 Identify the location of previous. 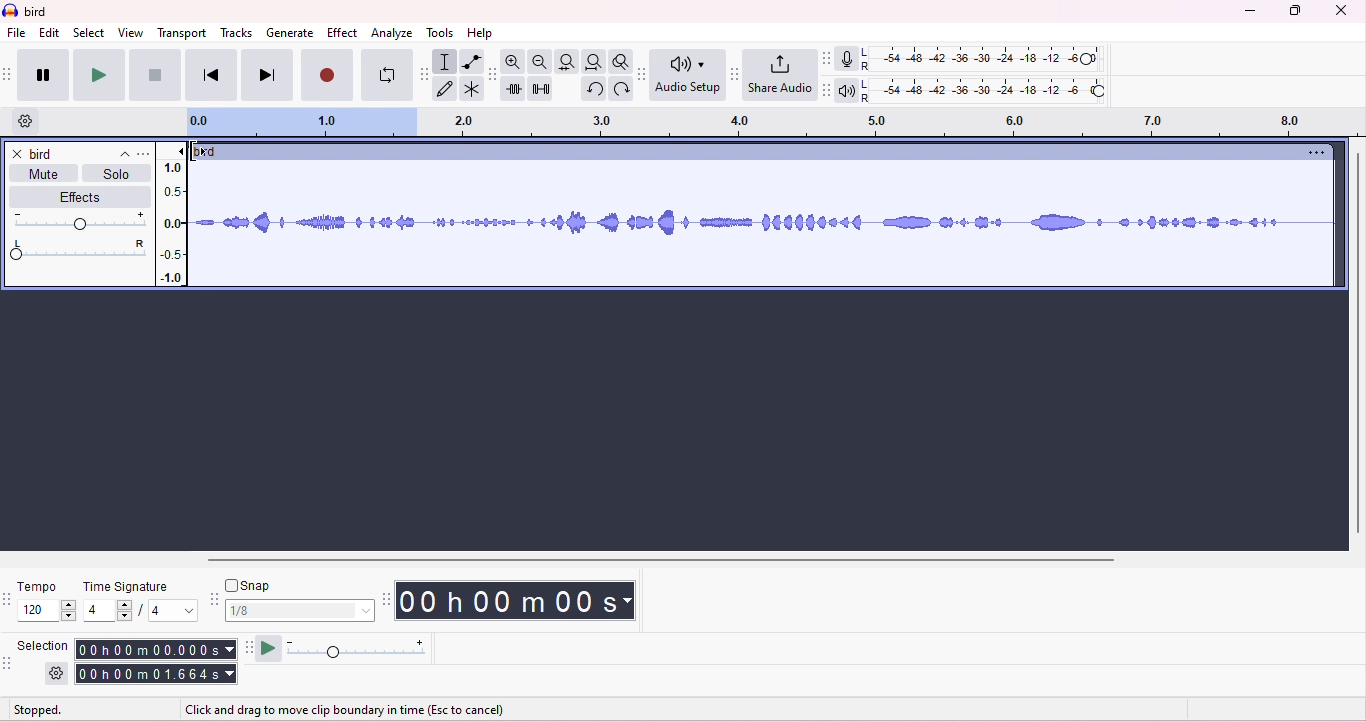
(210, 77).